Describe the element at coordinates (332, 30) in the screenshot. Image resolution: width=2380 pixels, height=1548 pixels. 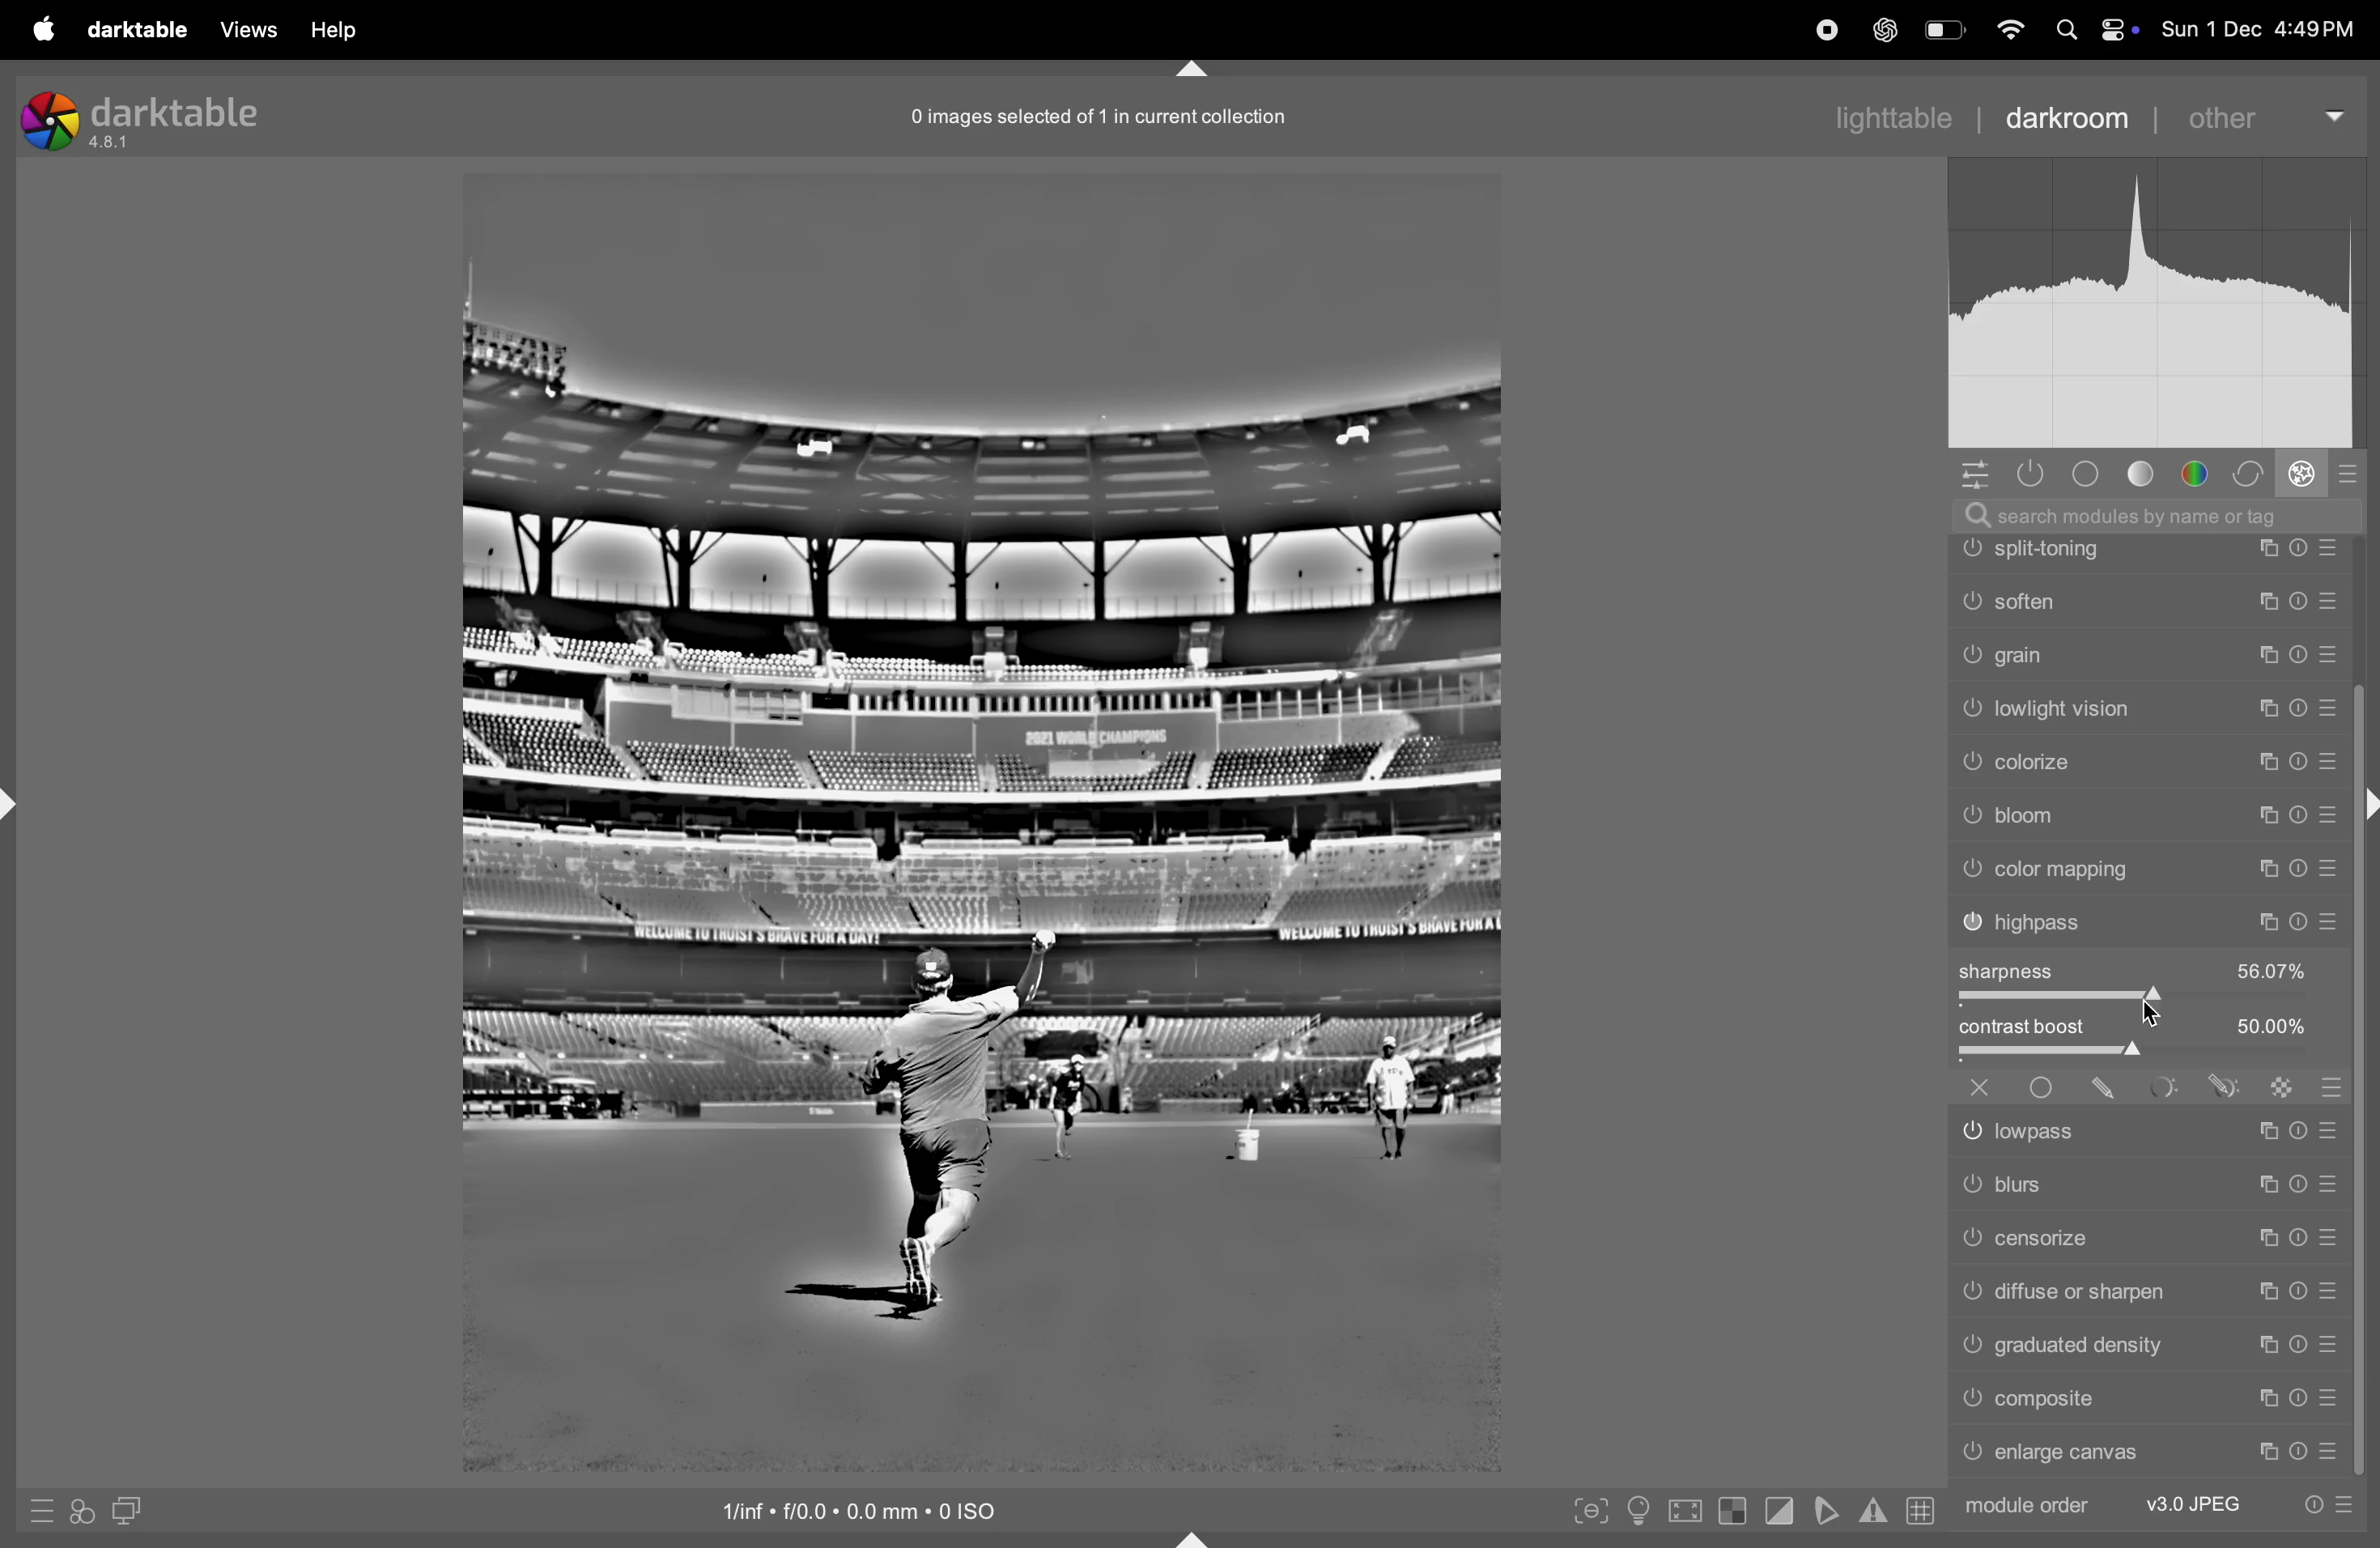
I see `help` at that location.